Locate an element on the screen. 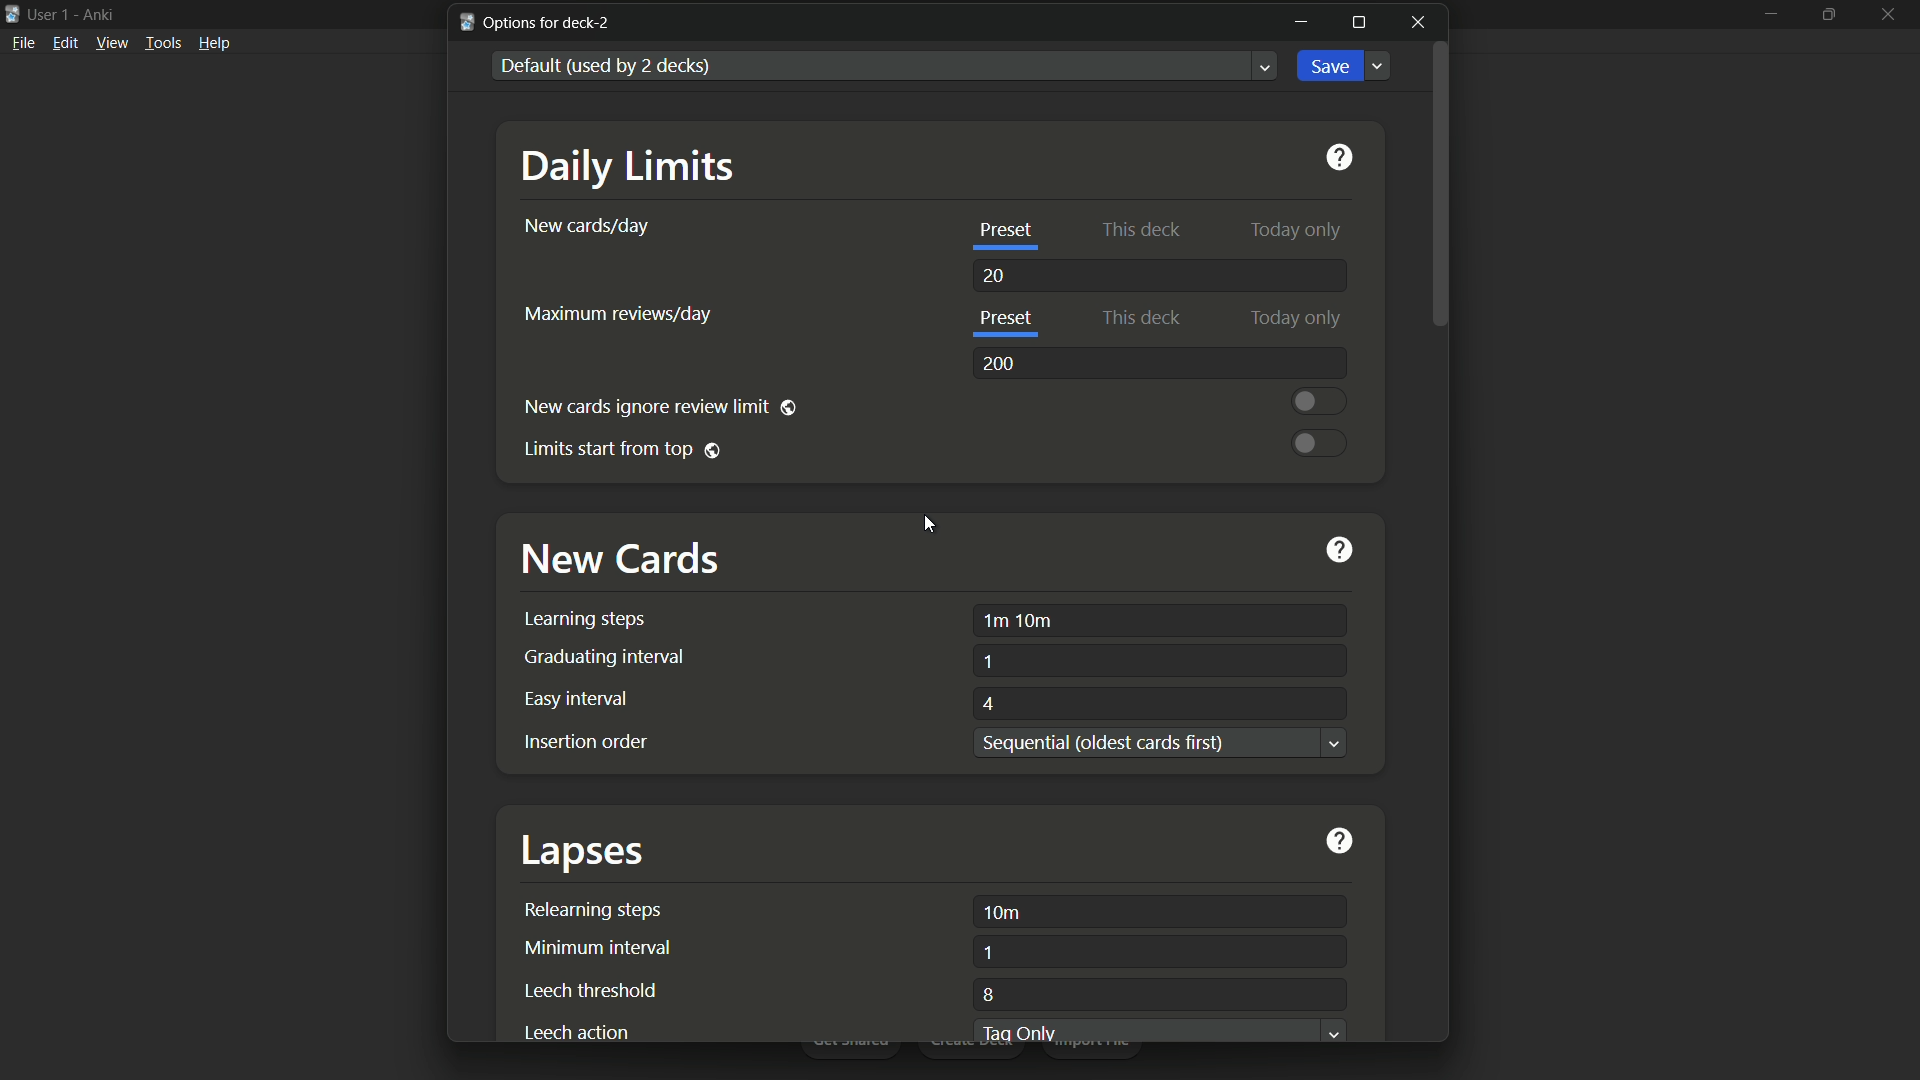  today only is located at coordinates (1292, 229).